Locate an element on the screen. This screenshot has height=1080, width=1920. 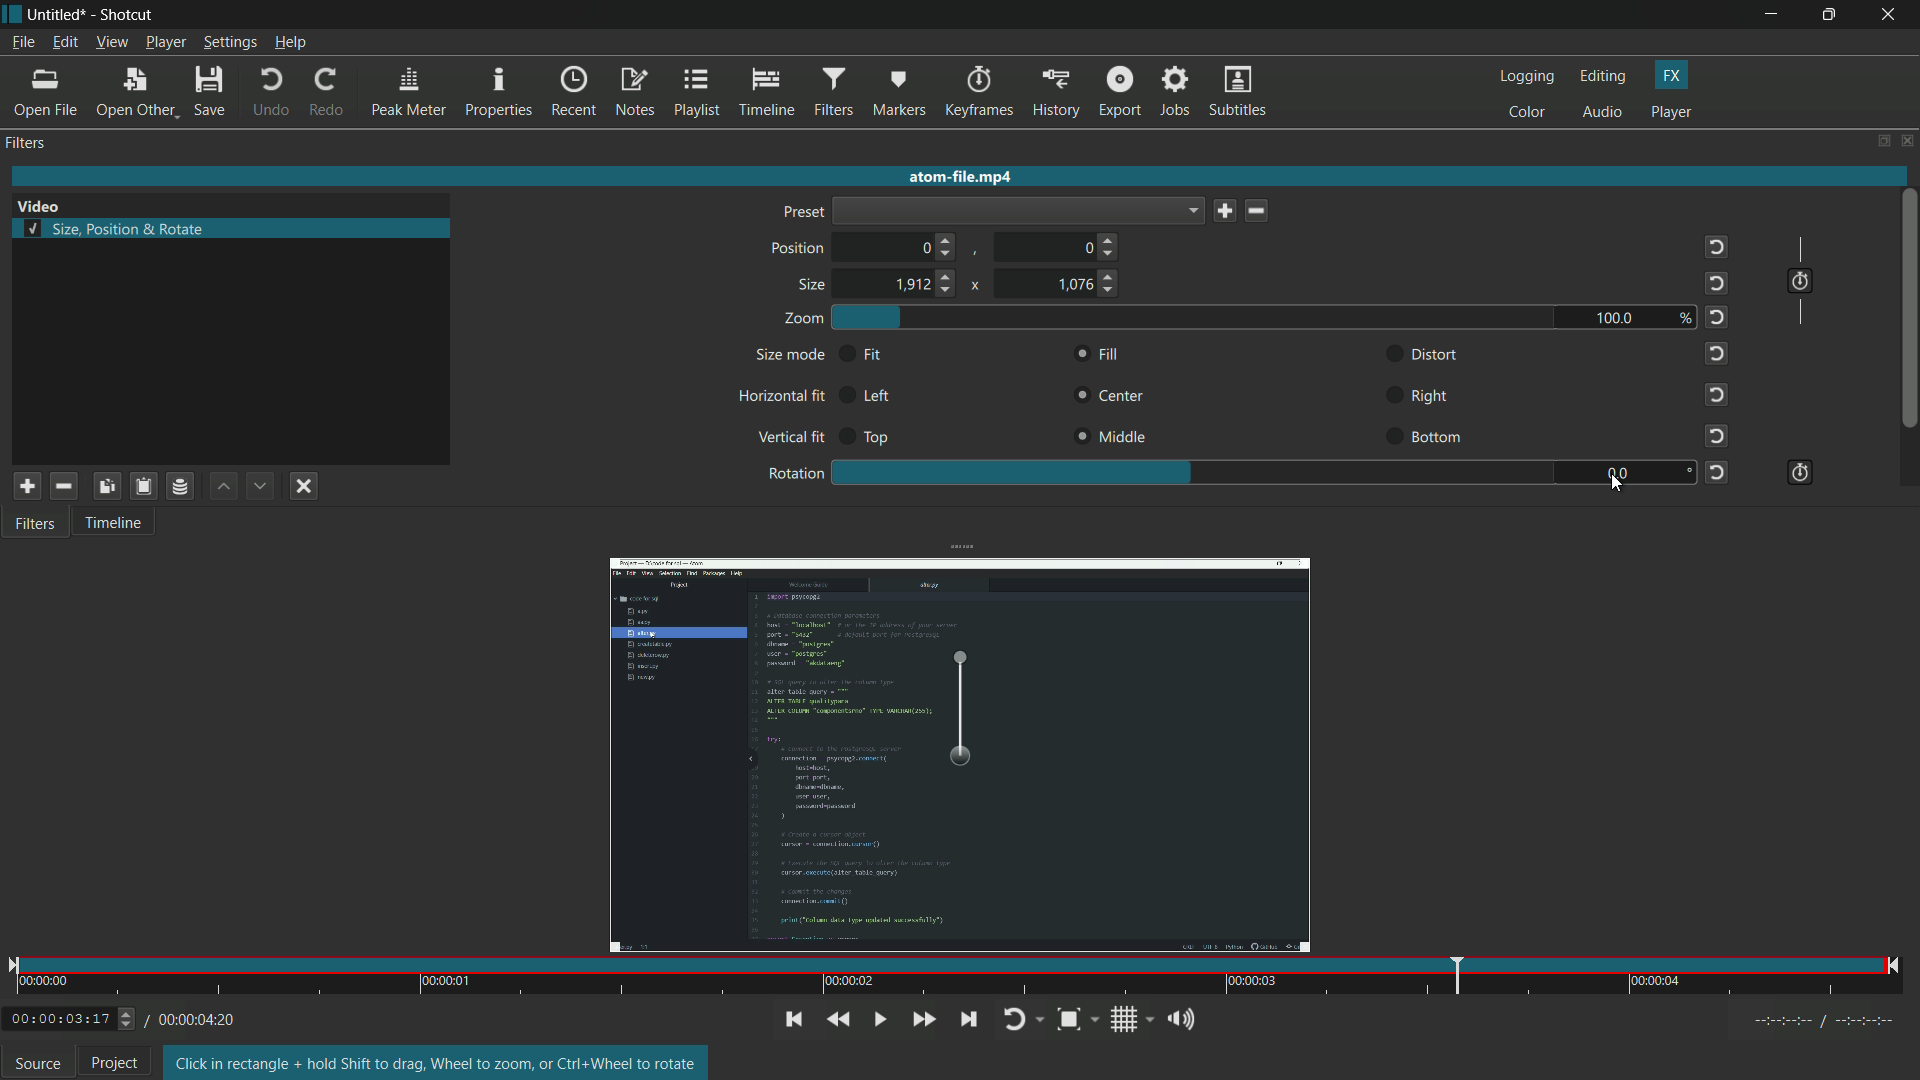
redo is located at coordinates (327, 93).